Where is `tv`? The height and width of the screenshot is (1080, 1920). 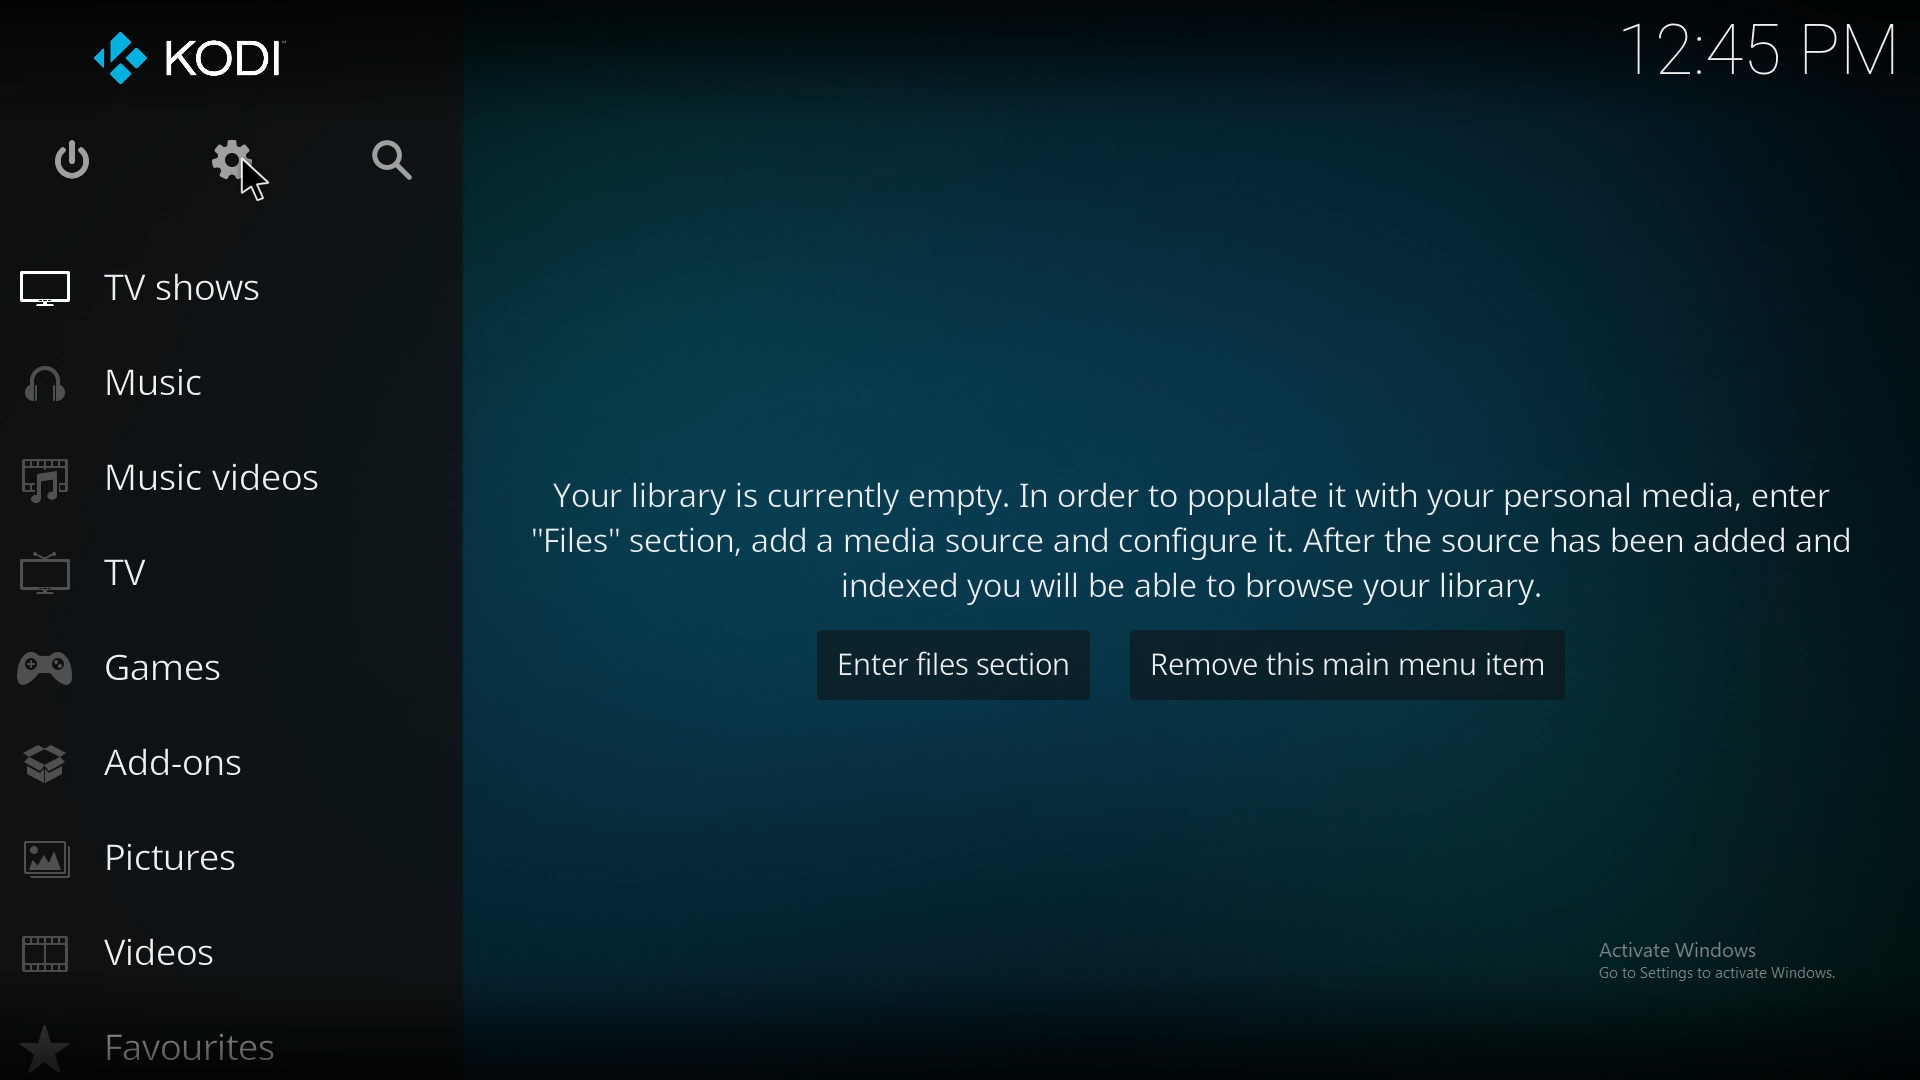
tv is located at coordinates (147, 570).